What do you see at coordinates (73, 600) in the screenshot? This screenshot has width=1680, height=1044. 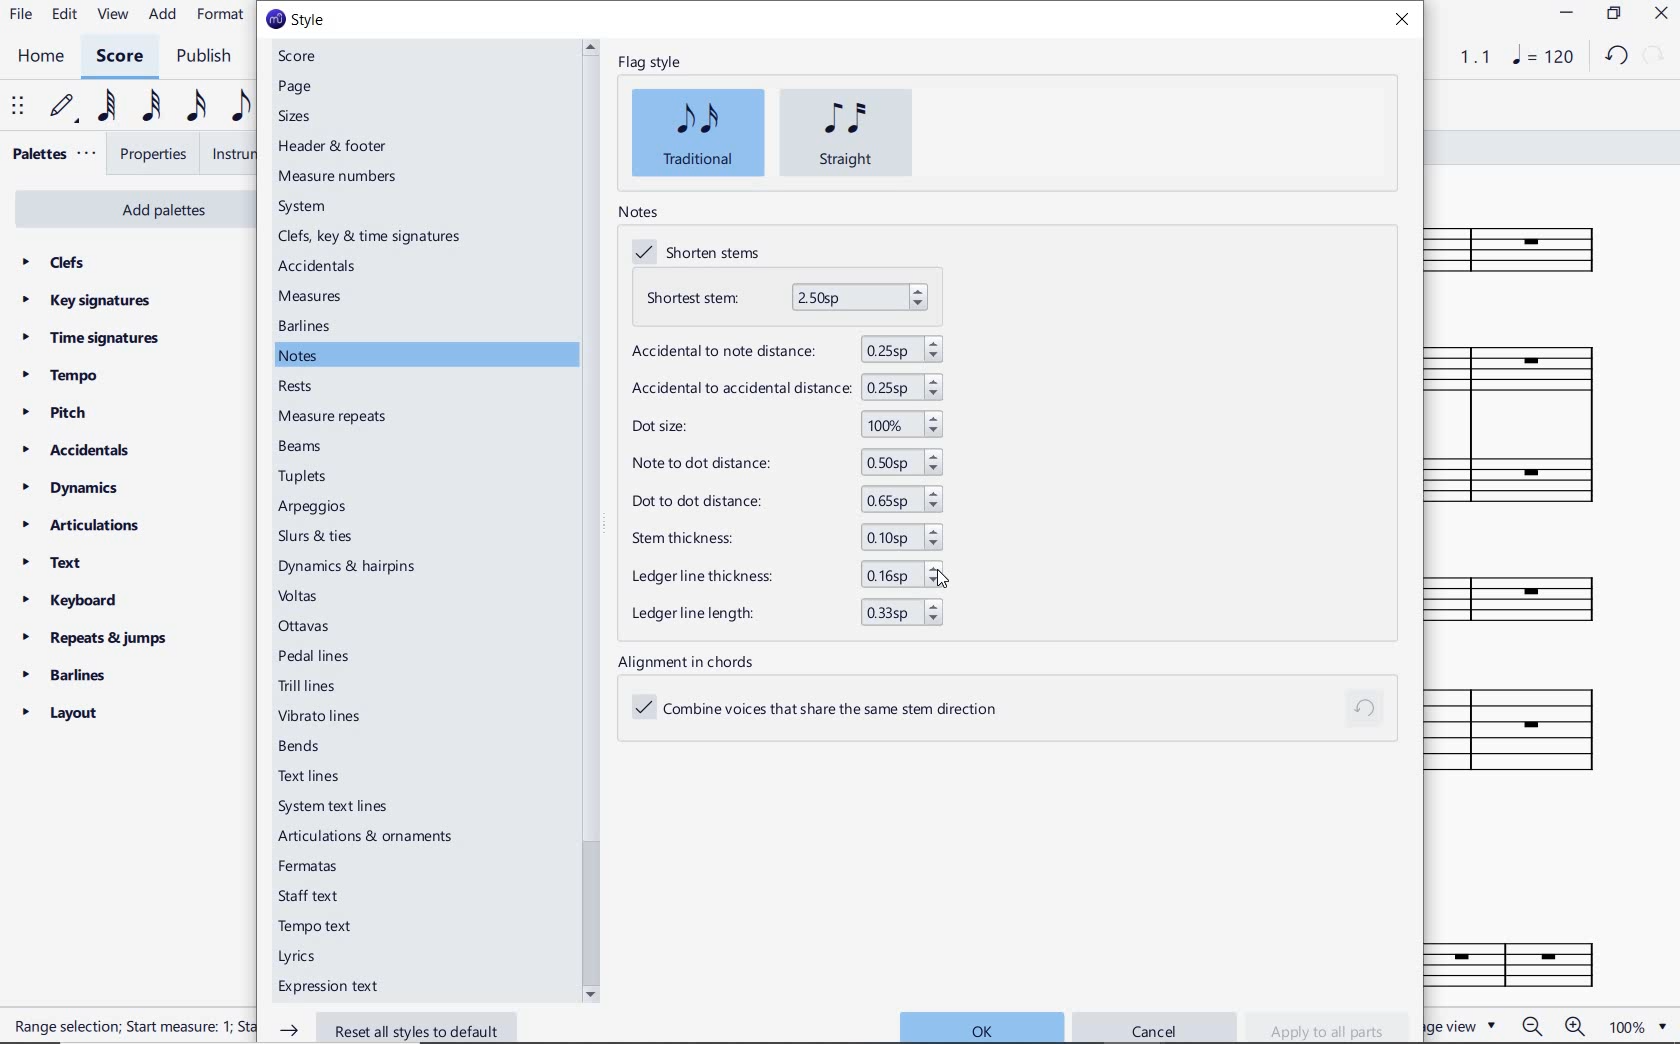 I see `keyboard` at bounding box center [73, 600].